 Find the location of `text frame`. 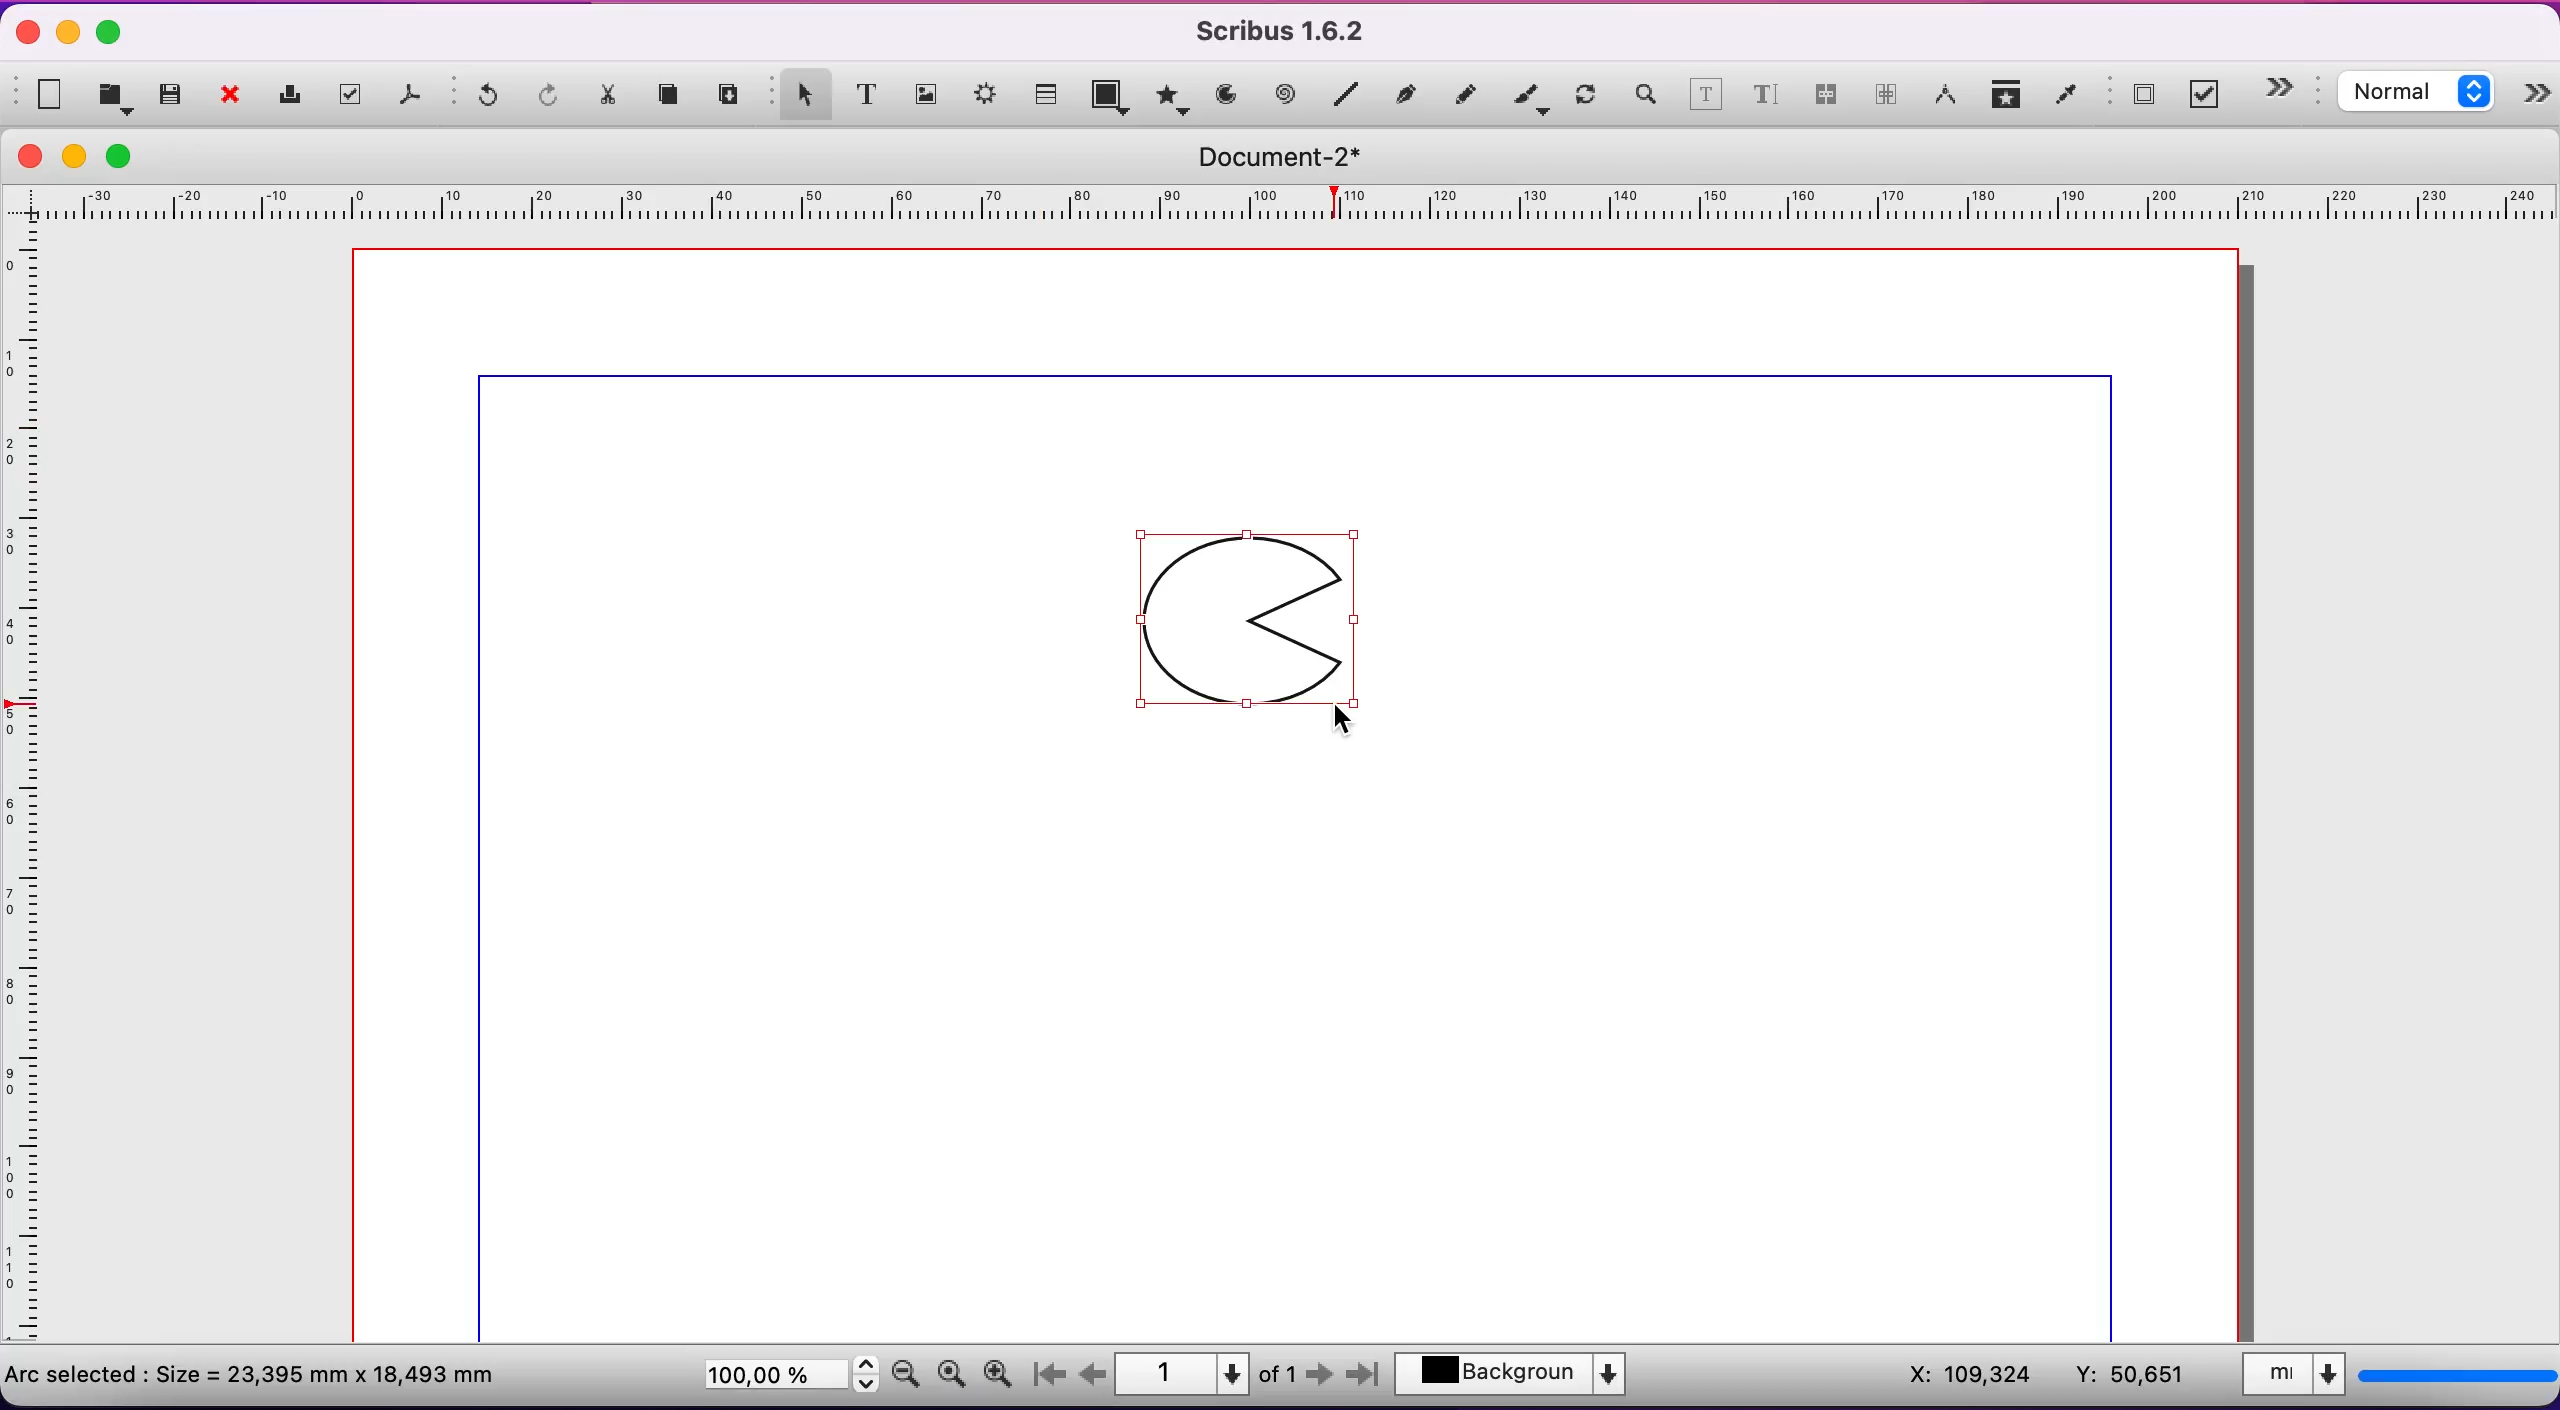

text frame is located at coordinates (867, 93).